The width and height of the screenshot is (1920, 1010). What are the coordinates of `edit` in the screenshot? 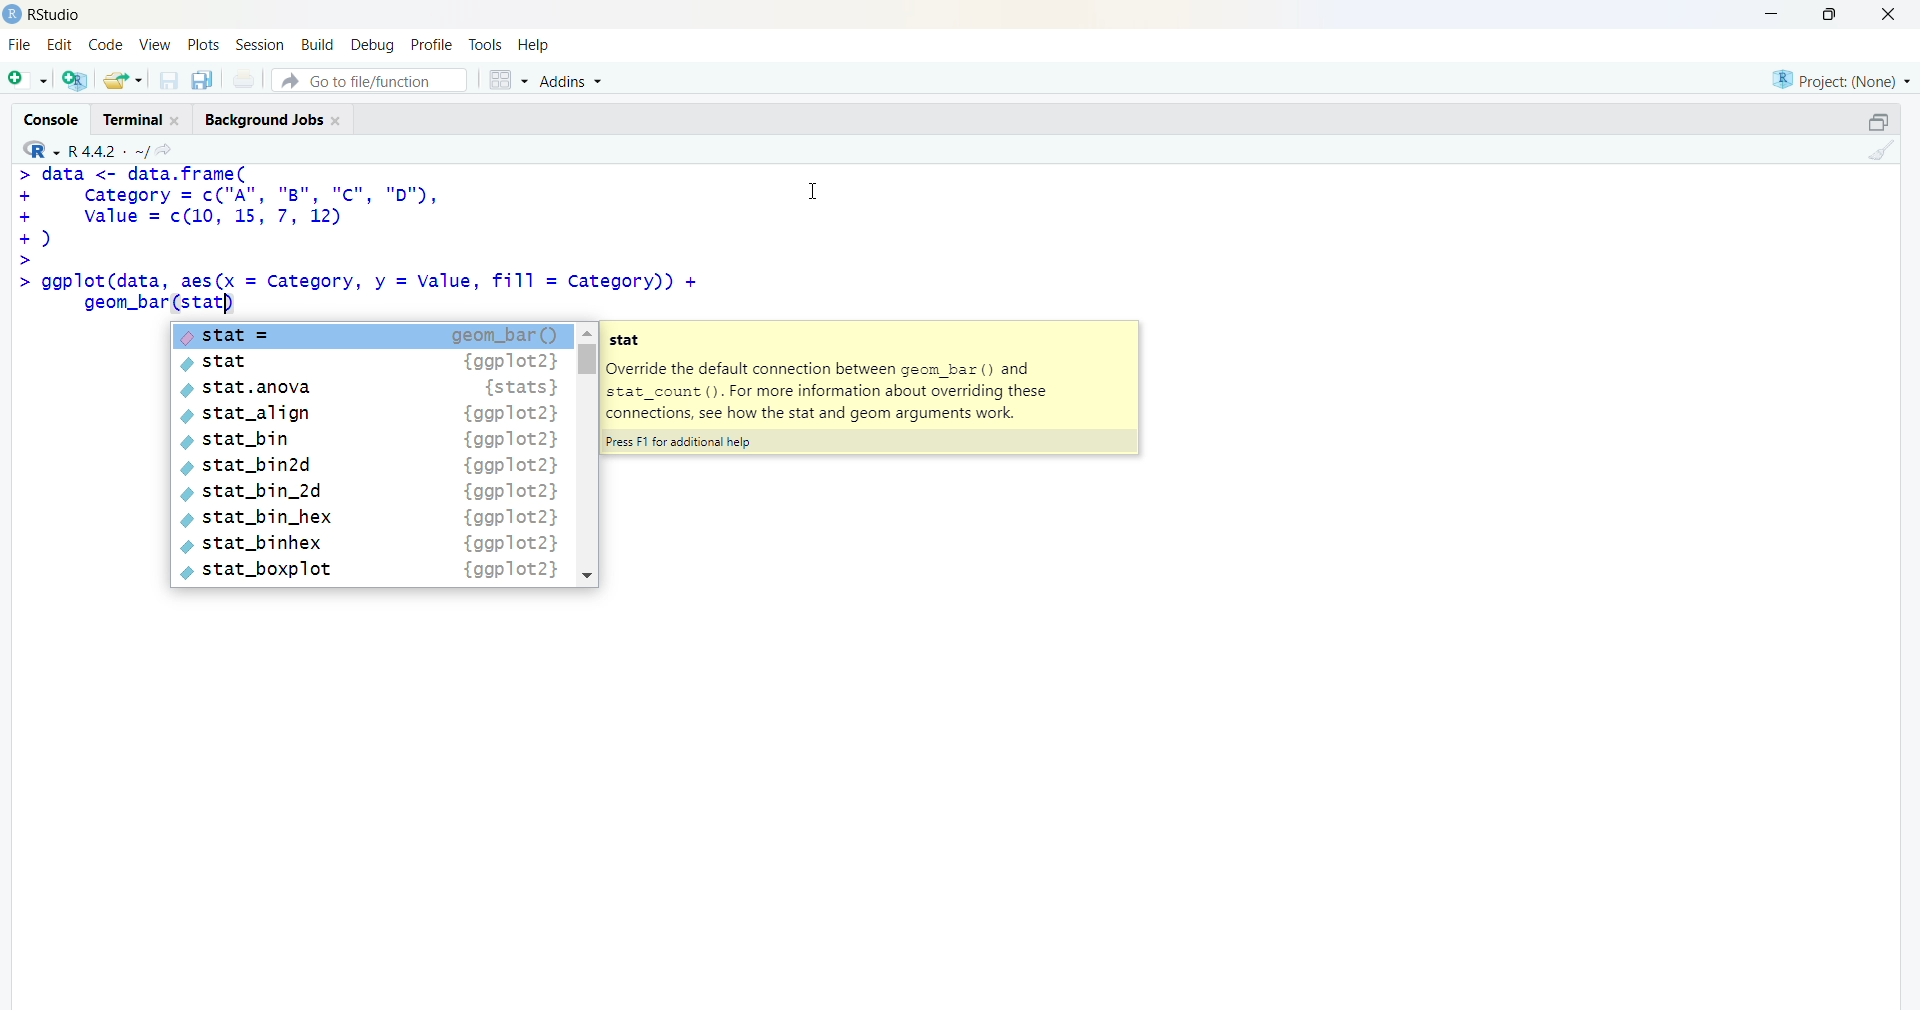 It's located at (60, 45).